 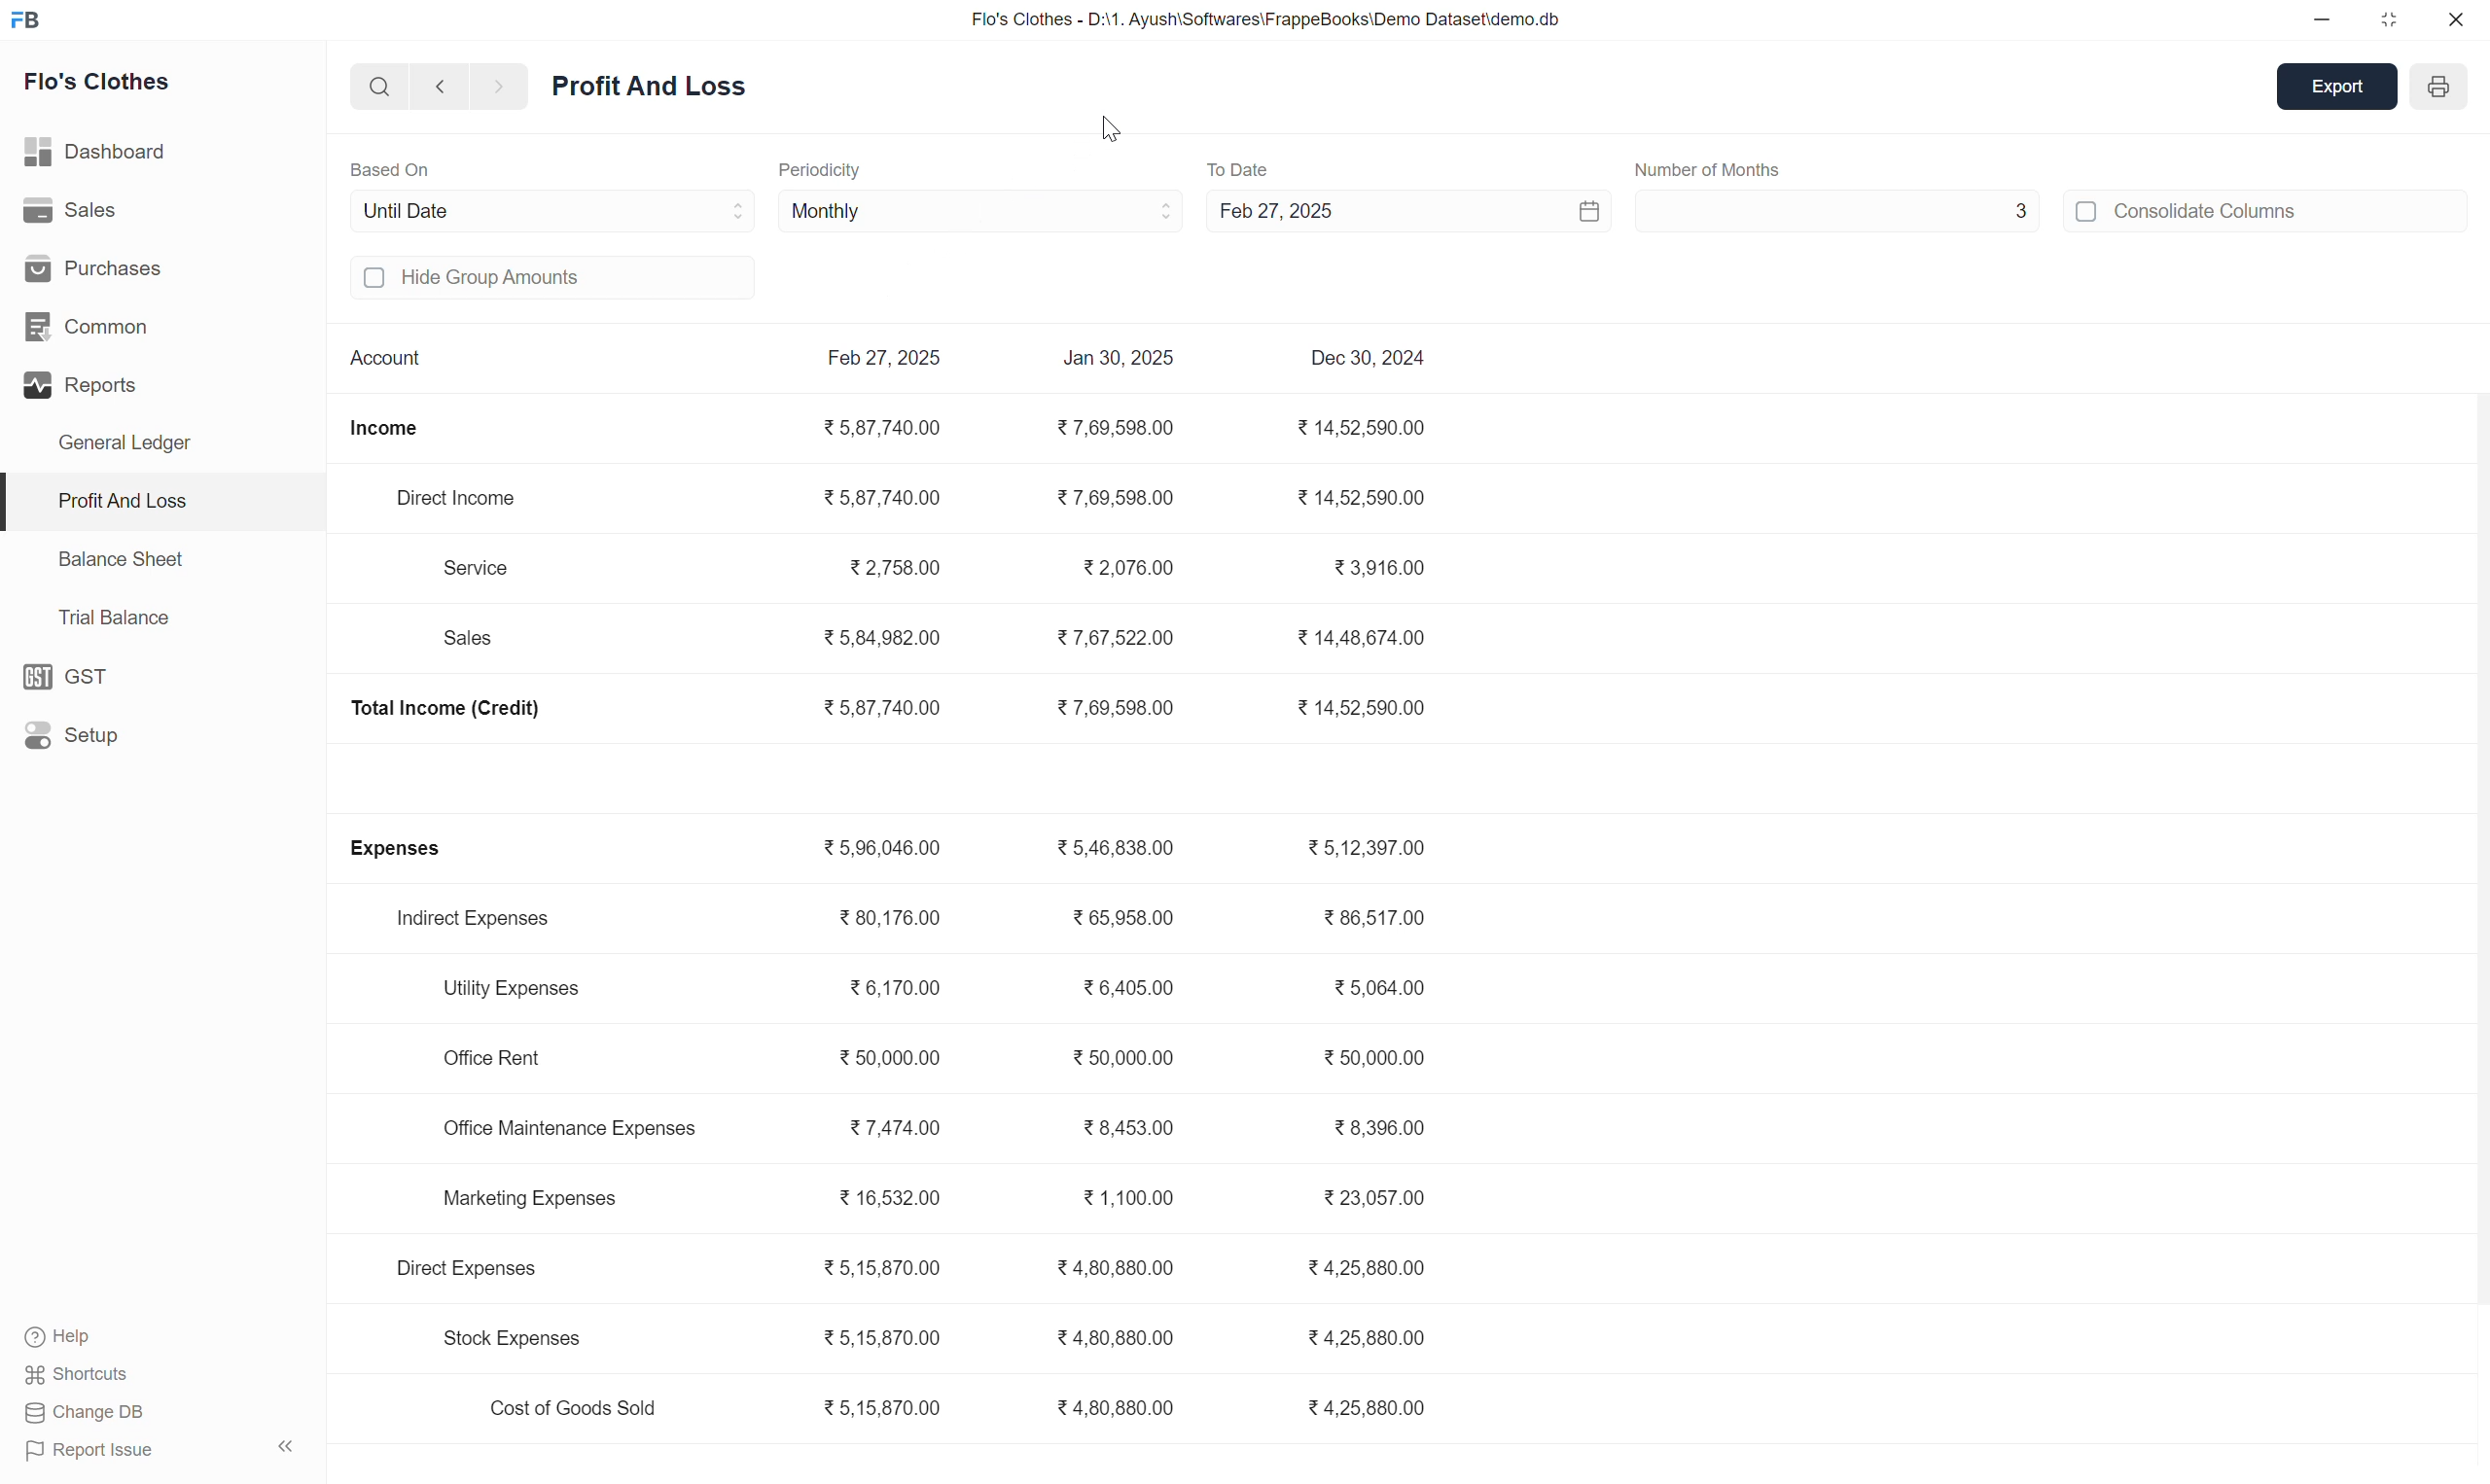 What do you see at coordinates (881, 1341) in the screenshot?
I see `₹5,15,870.00` at bounding box center [881, 1341].